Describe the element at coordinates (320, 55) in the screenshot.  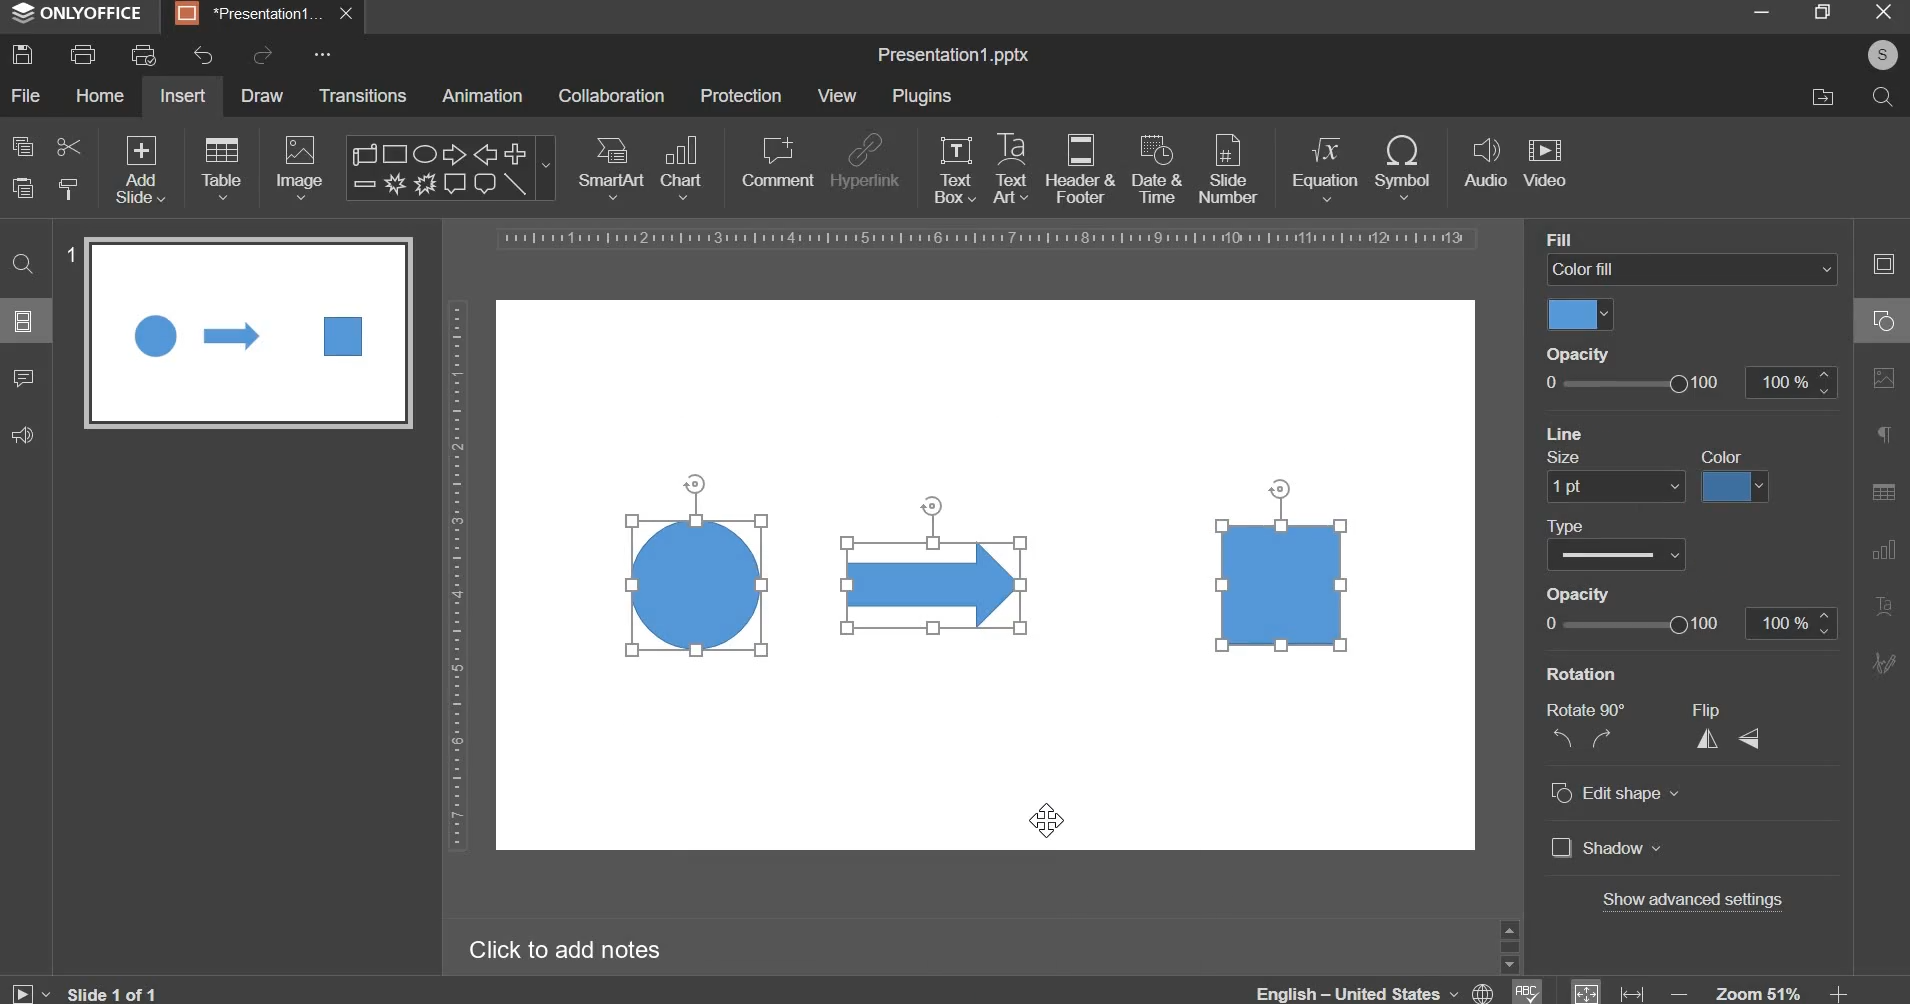
I see `options` at that location.